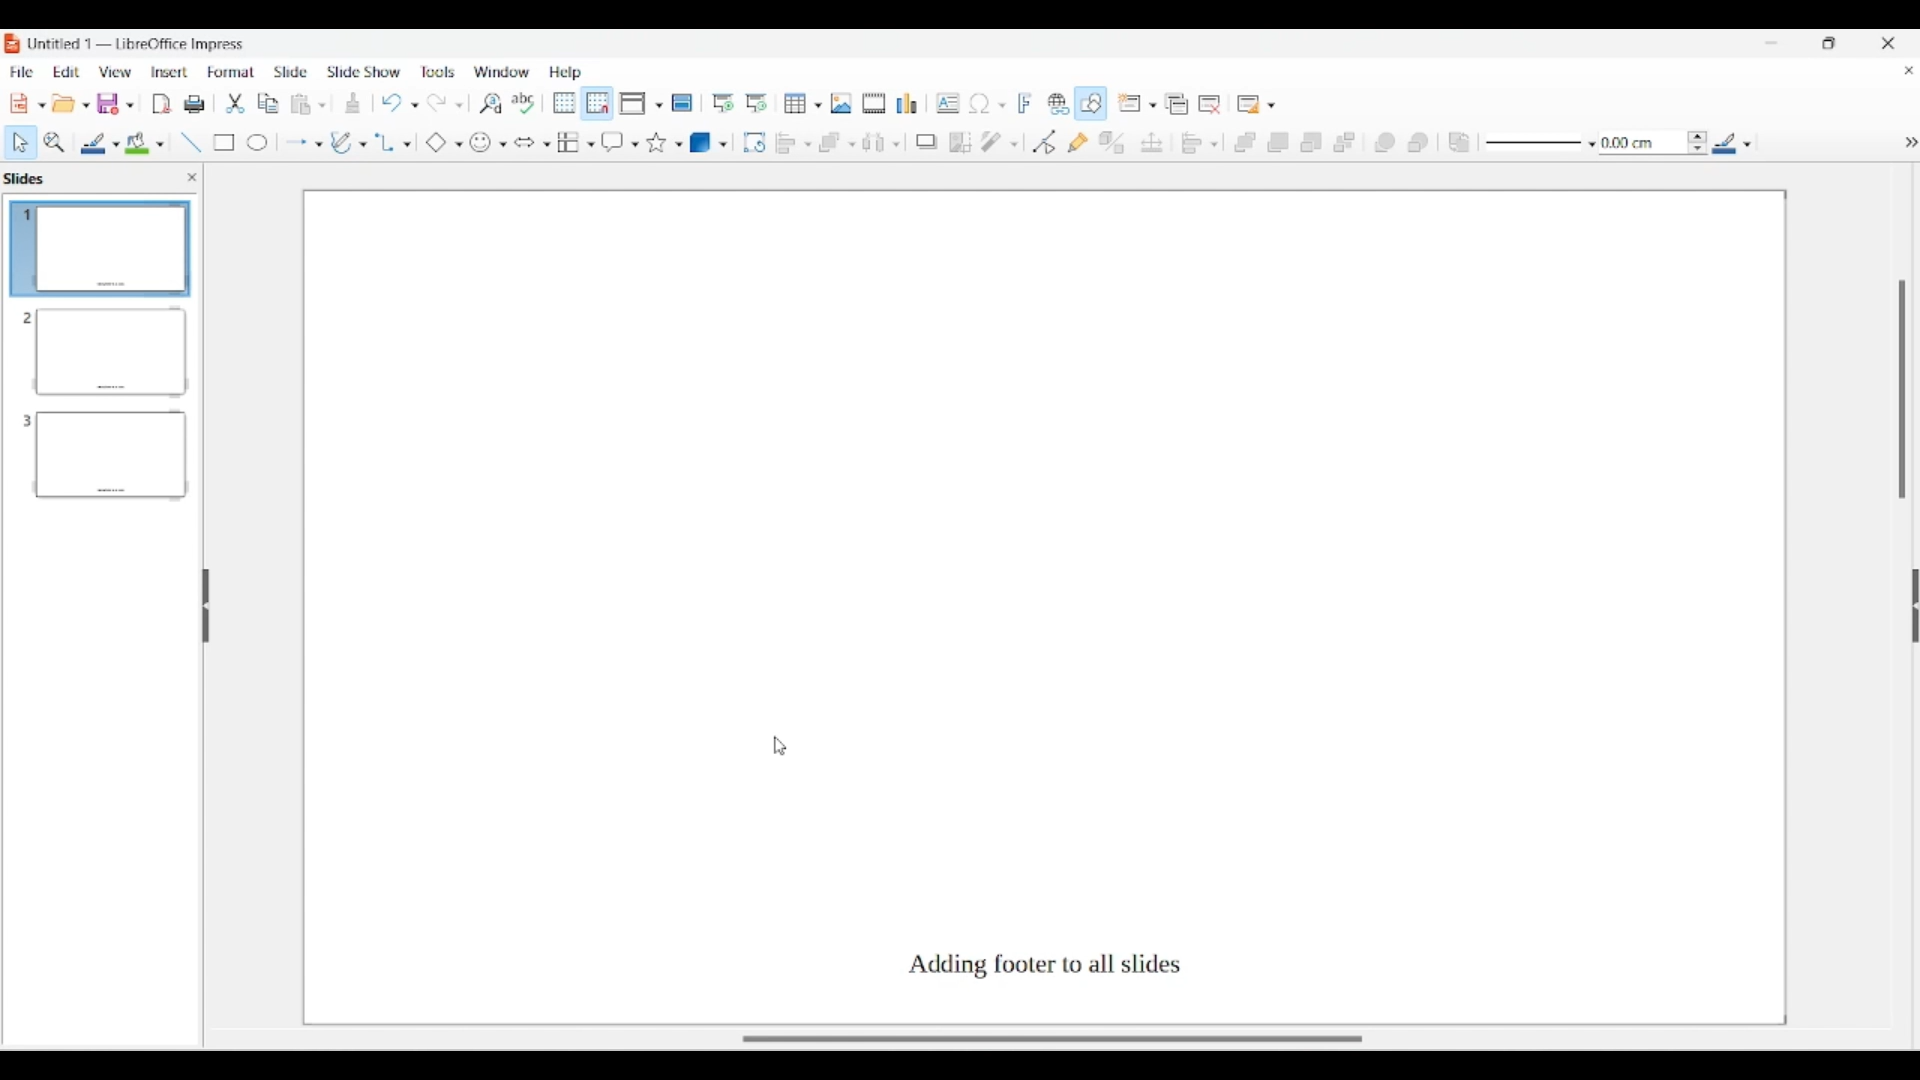 This screenshot has width=1920, height=1080. Describe the element at coordinates (758, 103) in the screenshot. I see `Start from current slide` at that location.